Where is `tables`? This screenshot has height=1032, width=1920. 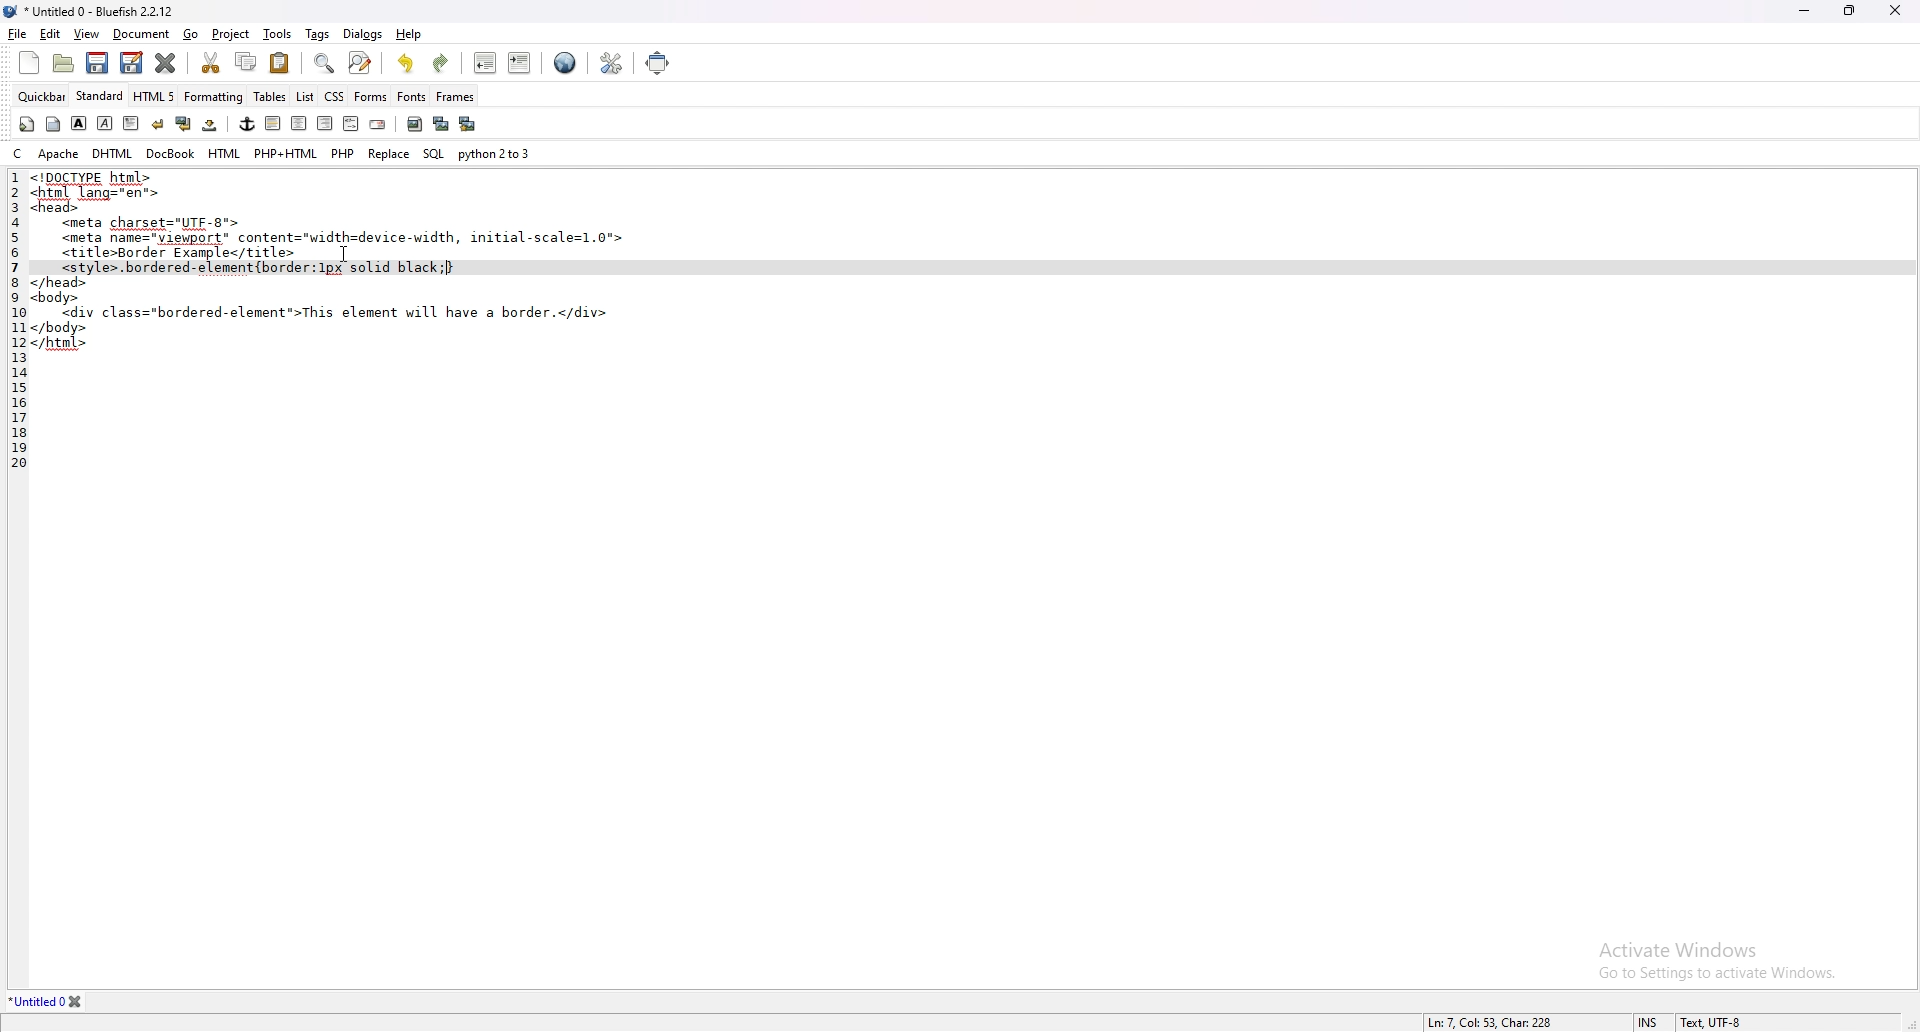 tables is located at coordinates (271, 96).